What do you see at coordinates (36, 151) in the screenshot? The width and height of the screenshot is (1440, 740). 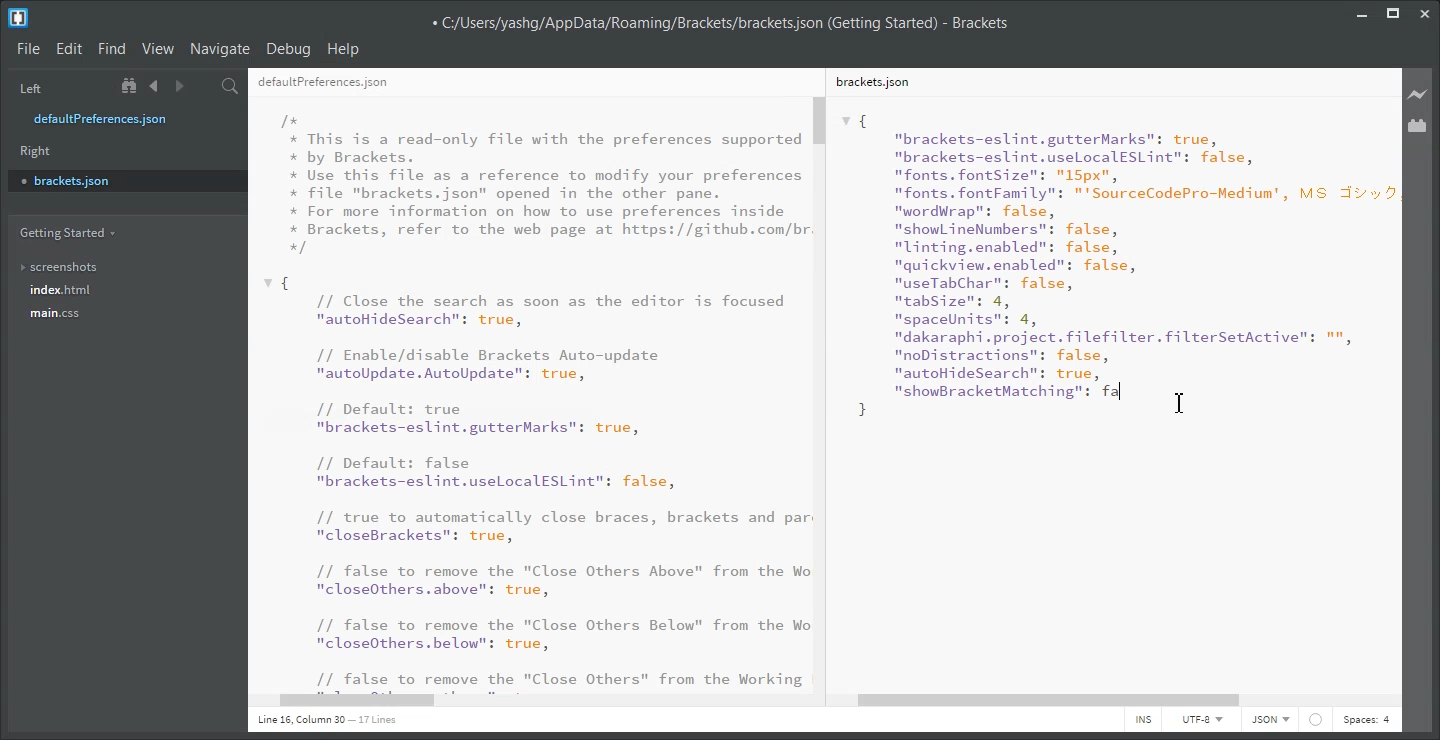 I see `Right` at bounding box center [36, 151].